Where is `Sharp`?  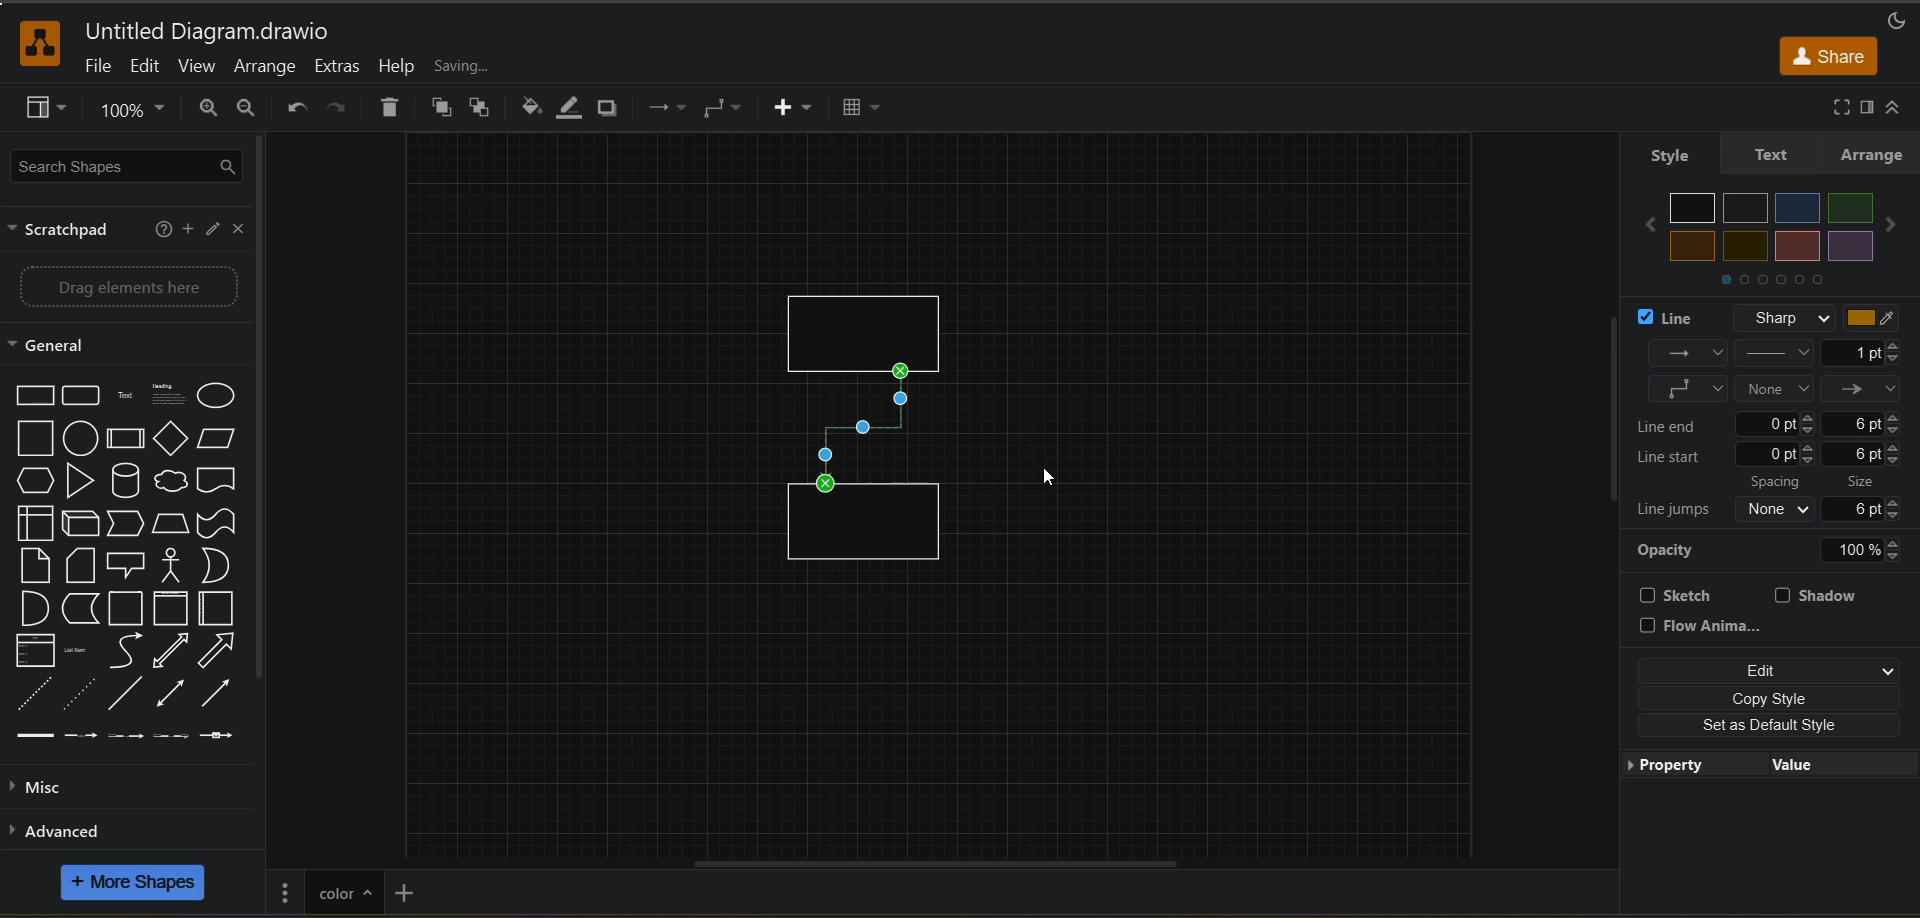
Sharp is located at coordinates (1780, 317).